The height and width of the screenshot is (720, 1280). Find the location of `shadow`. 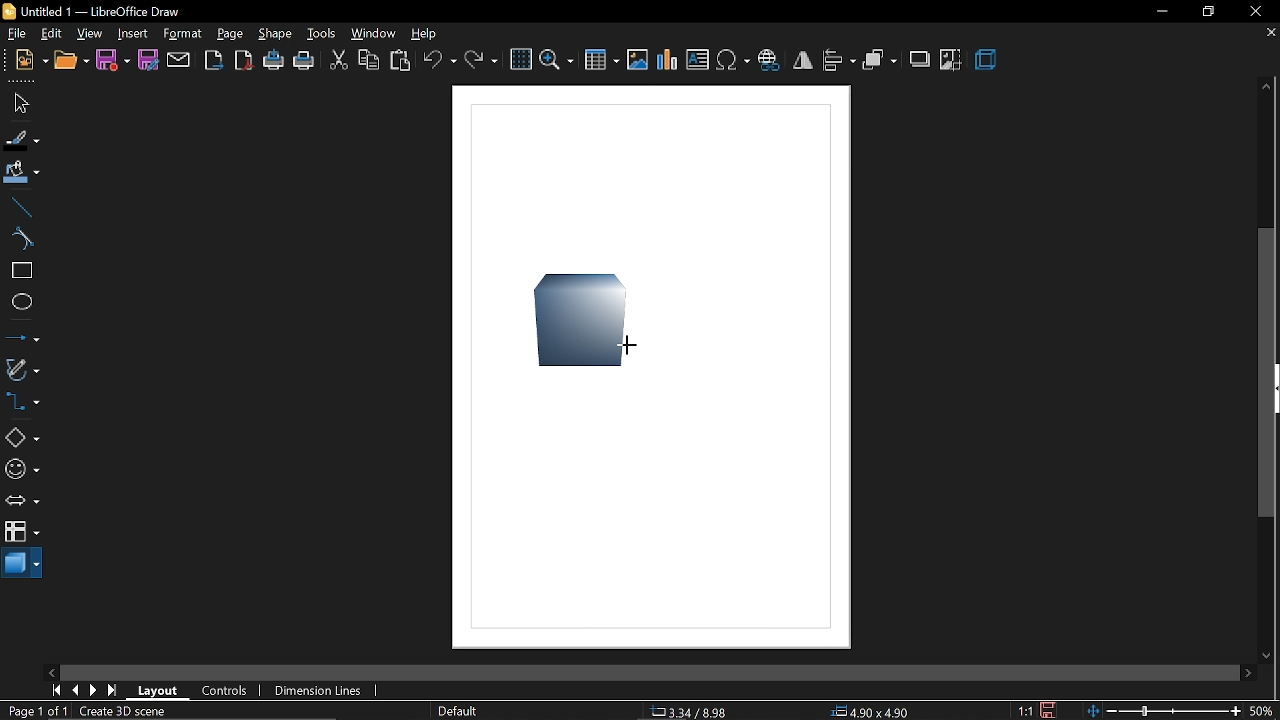

shadow is located at coordinates (922, 61).